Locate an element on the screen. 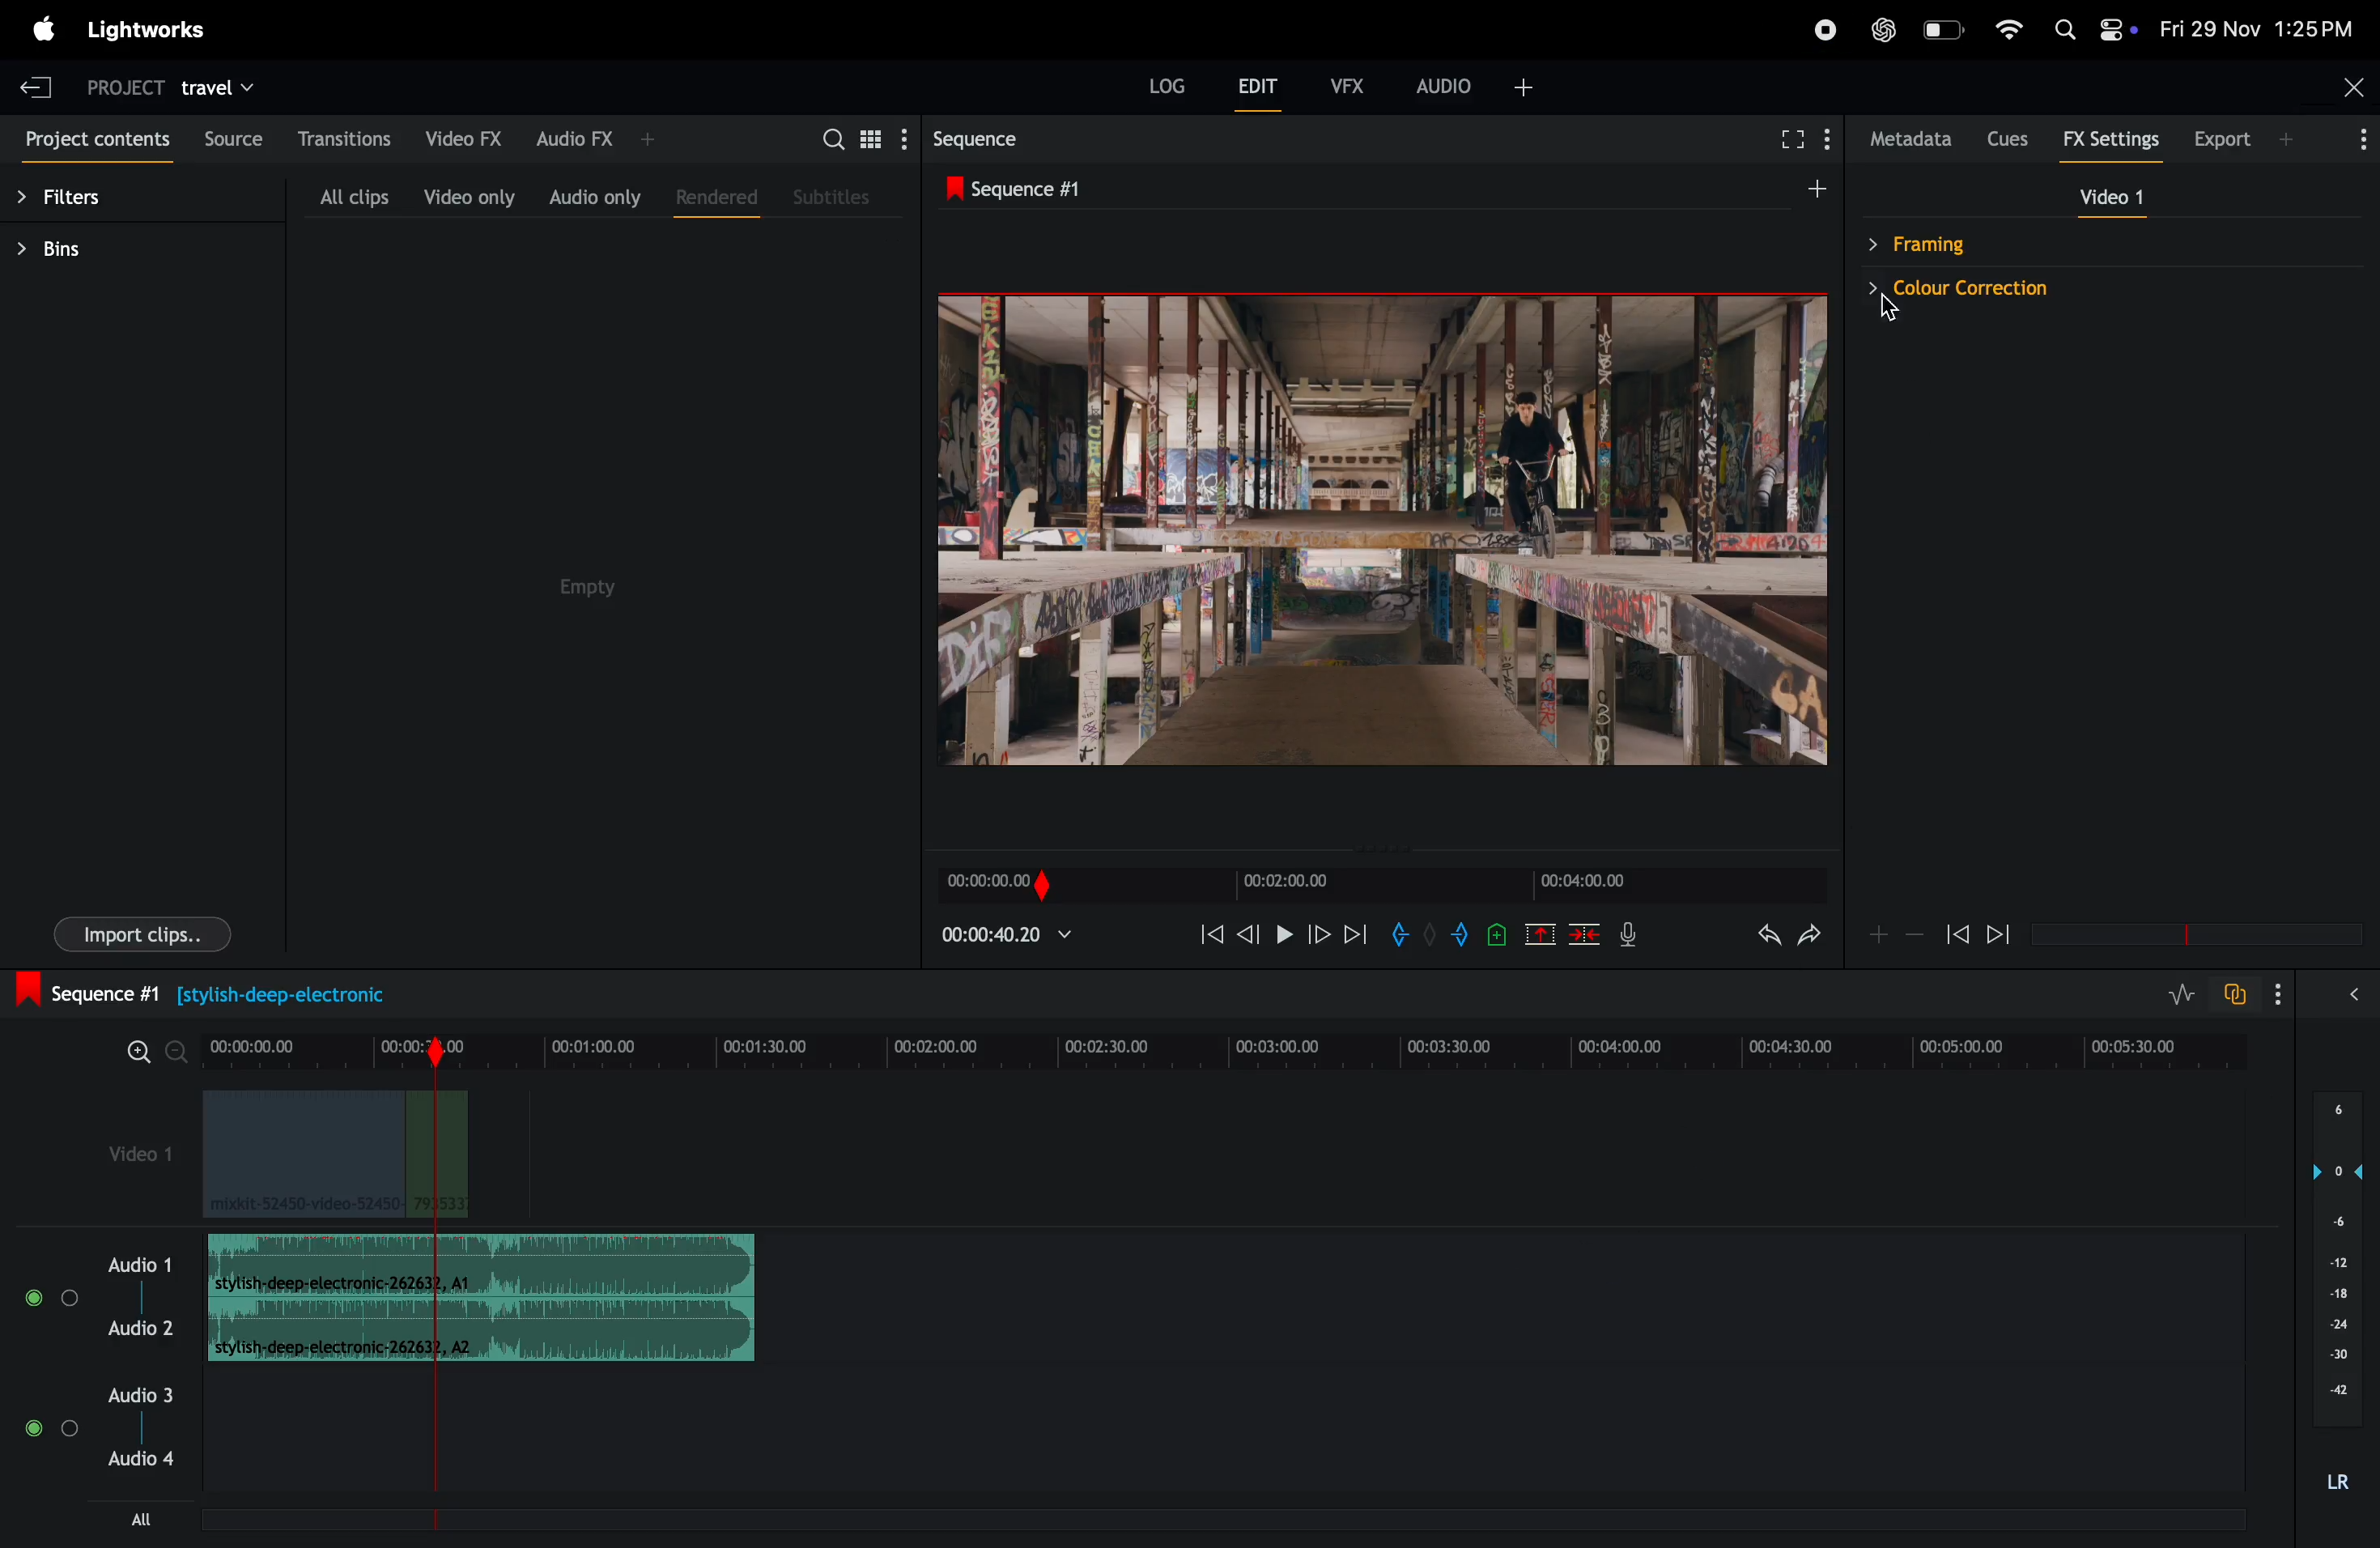 The width and height of the screenshot is (2380, 1548). time frame is located at coordinates (1378, 886).